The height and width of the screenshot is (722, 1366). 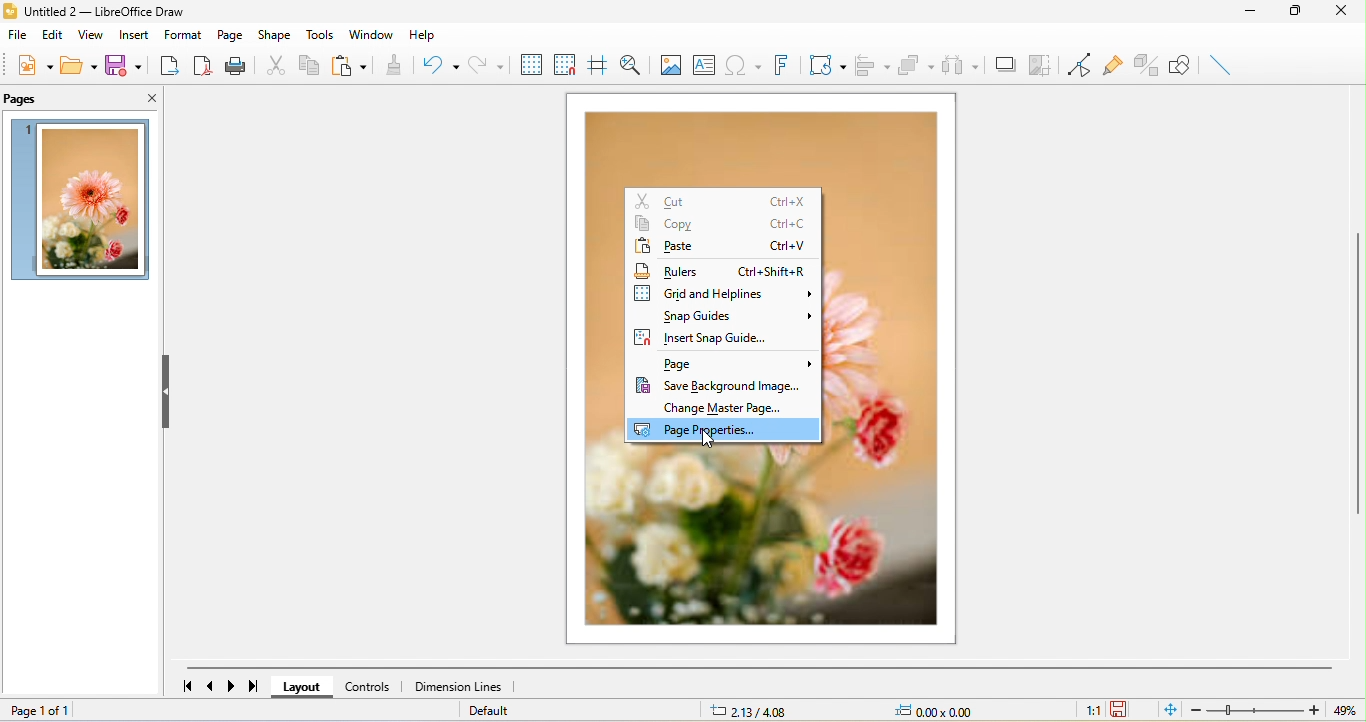 I want to click on tools, so click(x=321, y=32).